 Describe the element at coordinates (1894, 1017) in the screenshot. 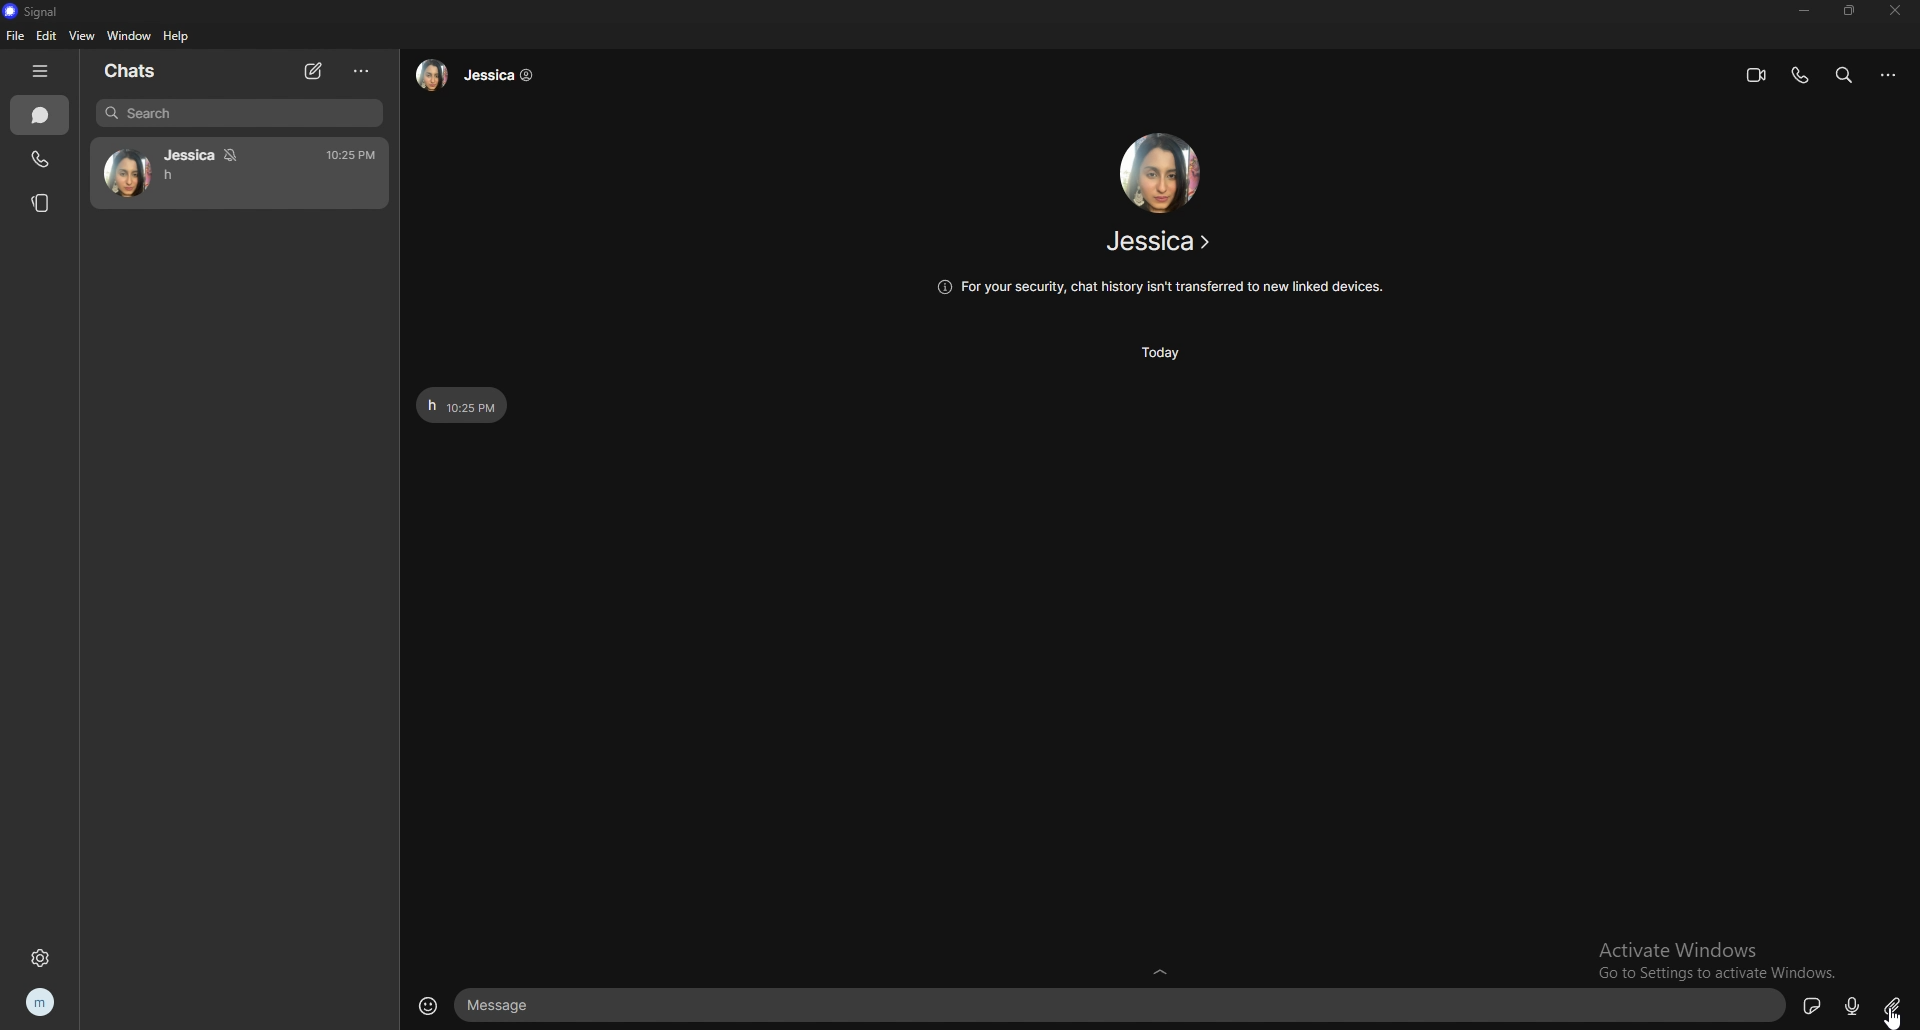

I see `cursor` at that location.